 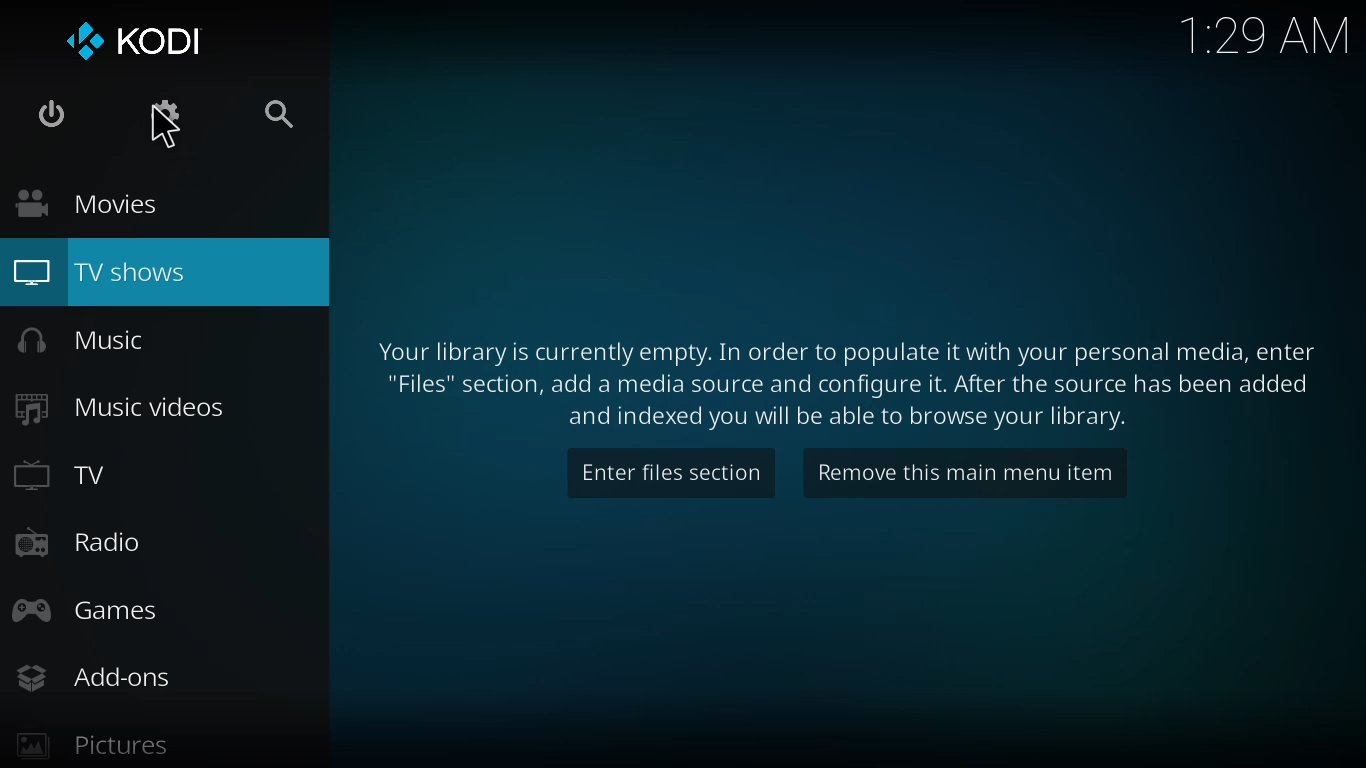 What do you see at coordinates (88, 340) in the screenshot?
I see `music` at bounding box center [88, 340].